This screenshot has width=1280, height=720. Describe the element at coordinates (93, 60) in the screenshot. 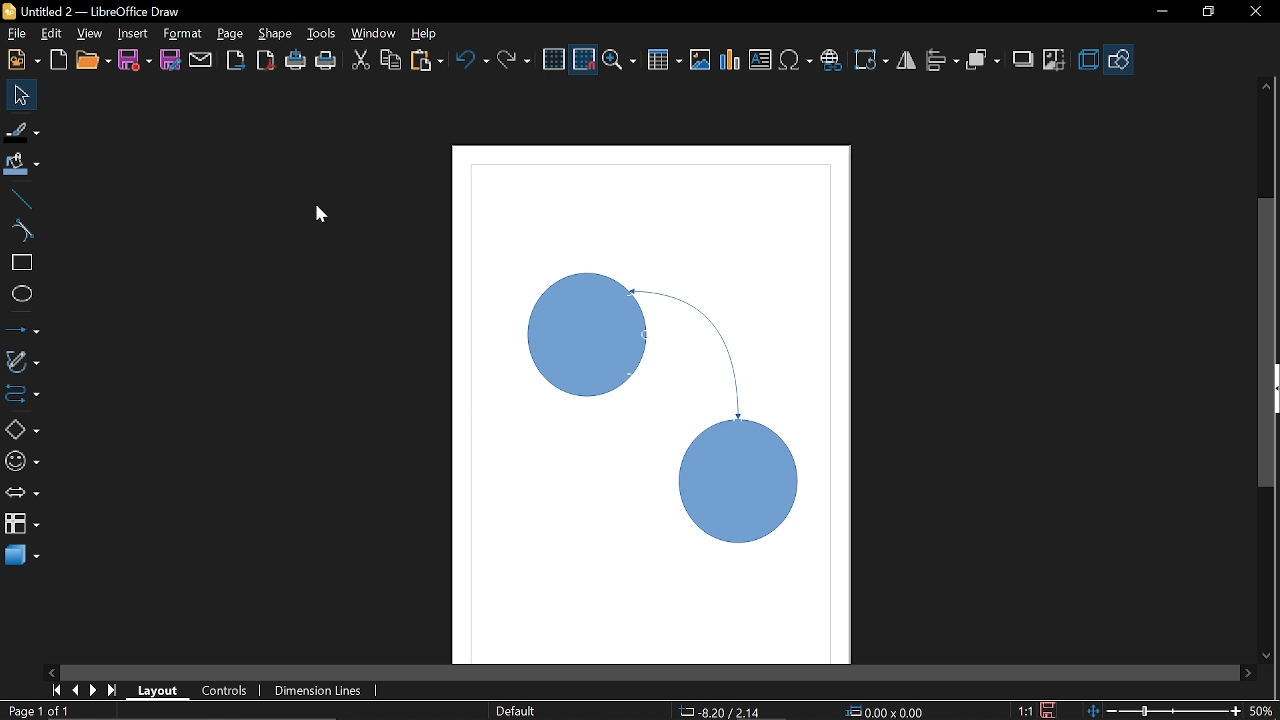

I see `Open` at that location.